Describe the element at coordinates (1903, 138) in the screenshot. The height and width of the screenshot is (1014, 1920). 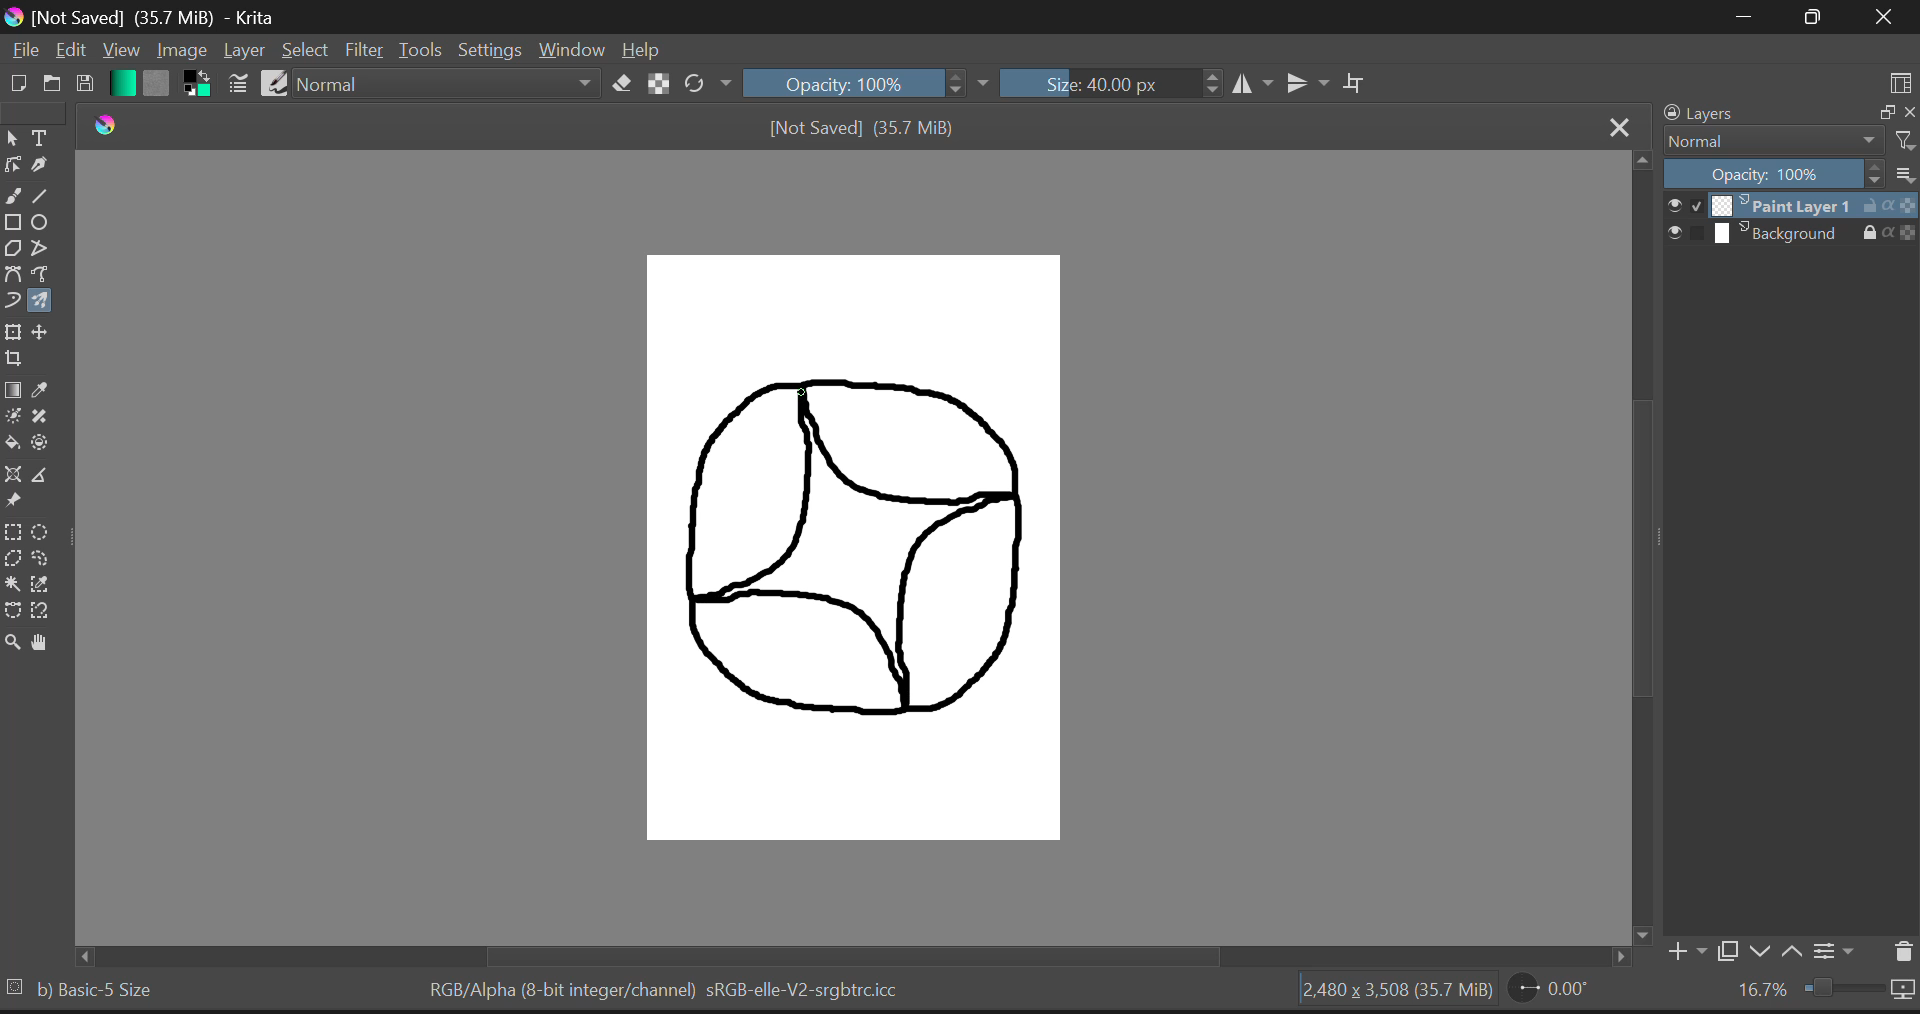
I see `filter` at that location.